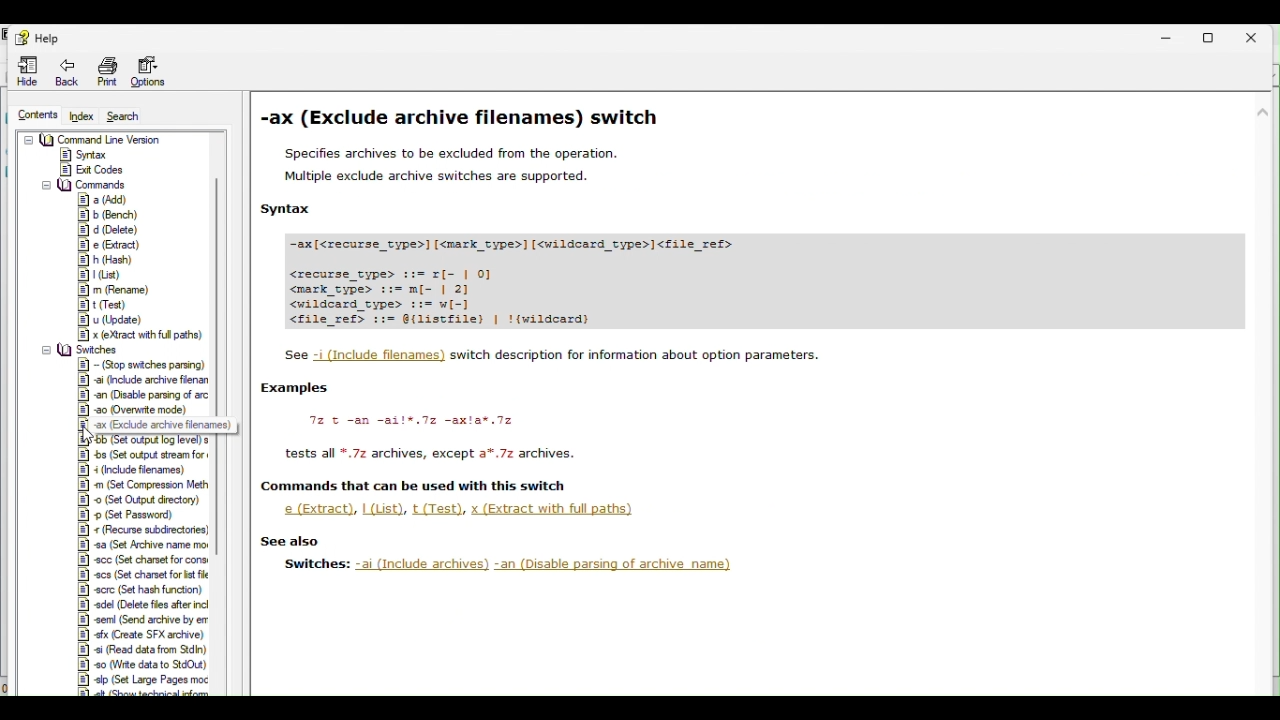  What do you see at coordinates (297, 388) in the screenshot?
I see `Examples` at bounding box center [297, 388].